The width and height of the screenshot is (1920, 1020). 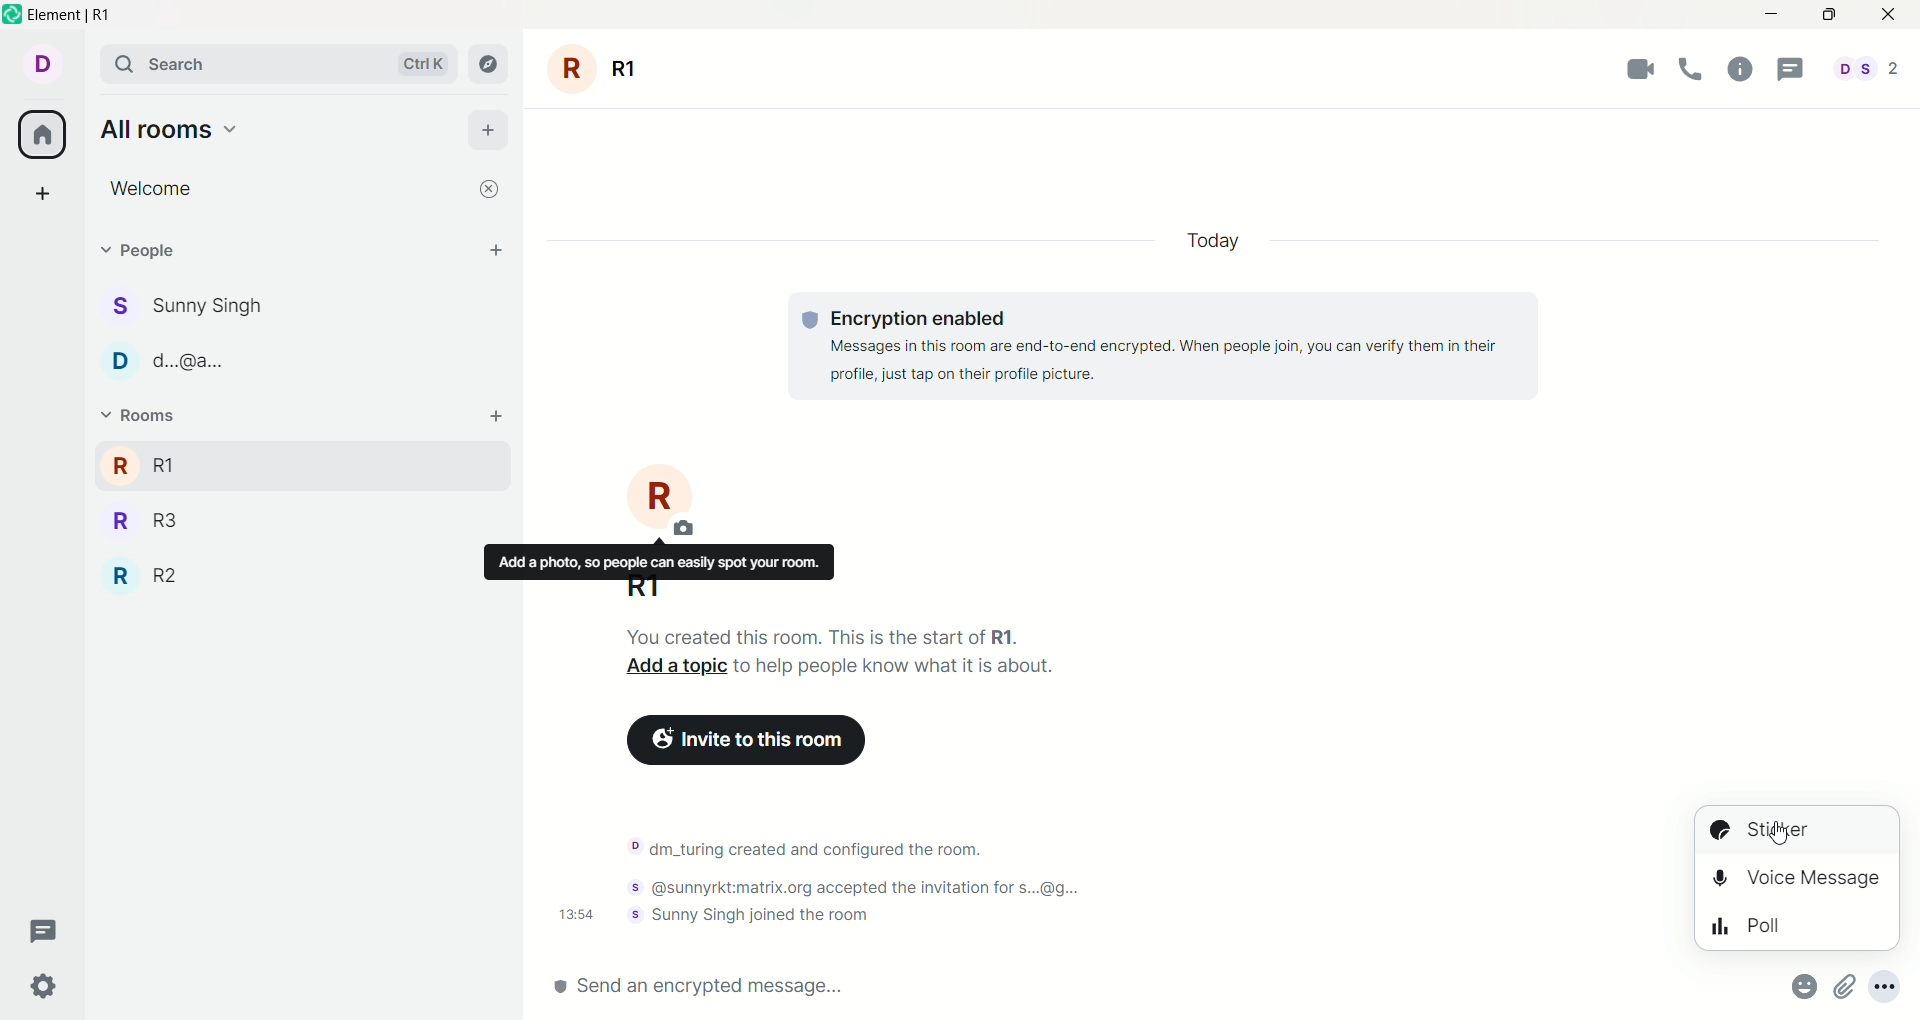 What do you see at coordinates (659, 560) in the screenshot?
I see `Text description of function of button above` at bounding box center [659, 560].